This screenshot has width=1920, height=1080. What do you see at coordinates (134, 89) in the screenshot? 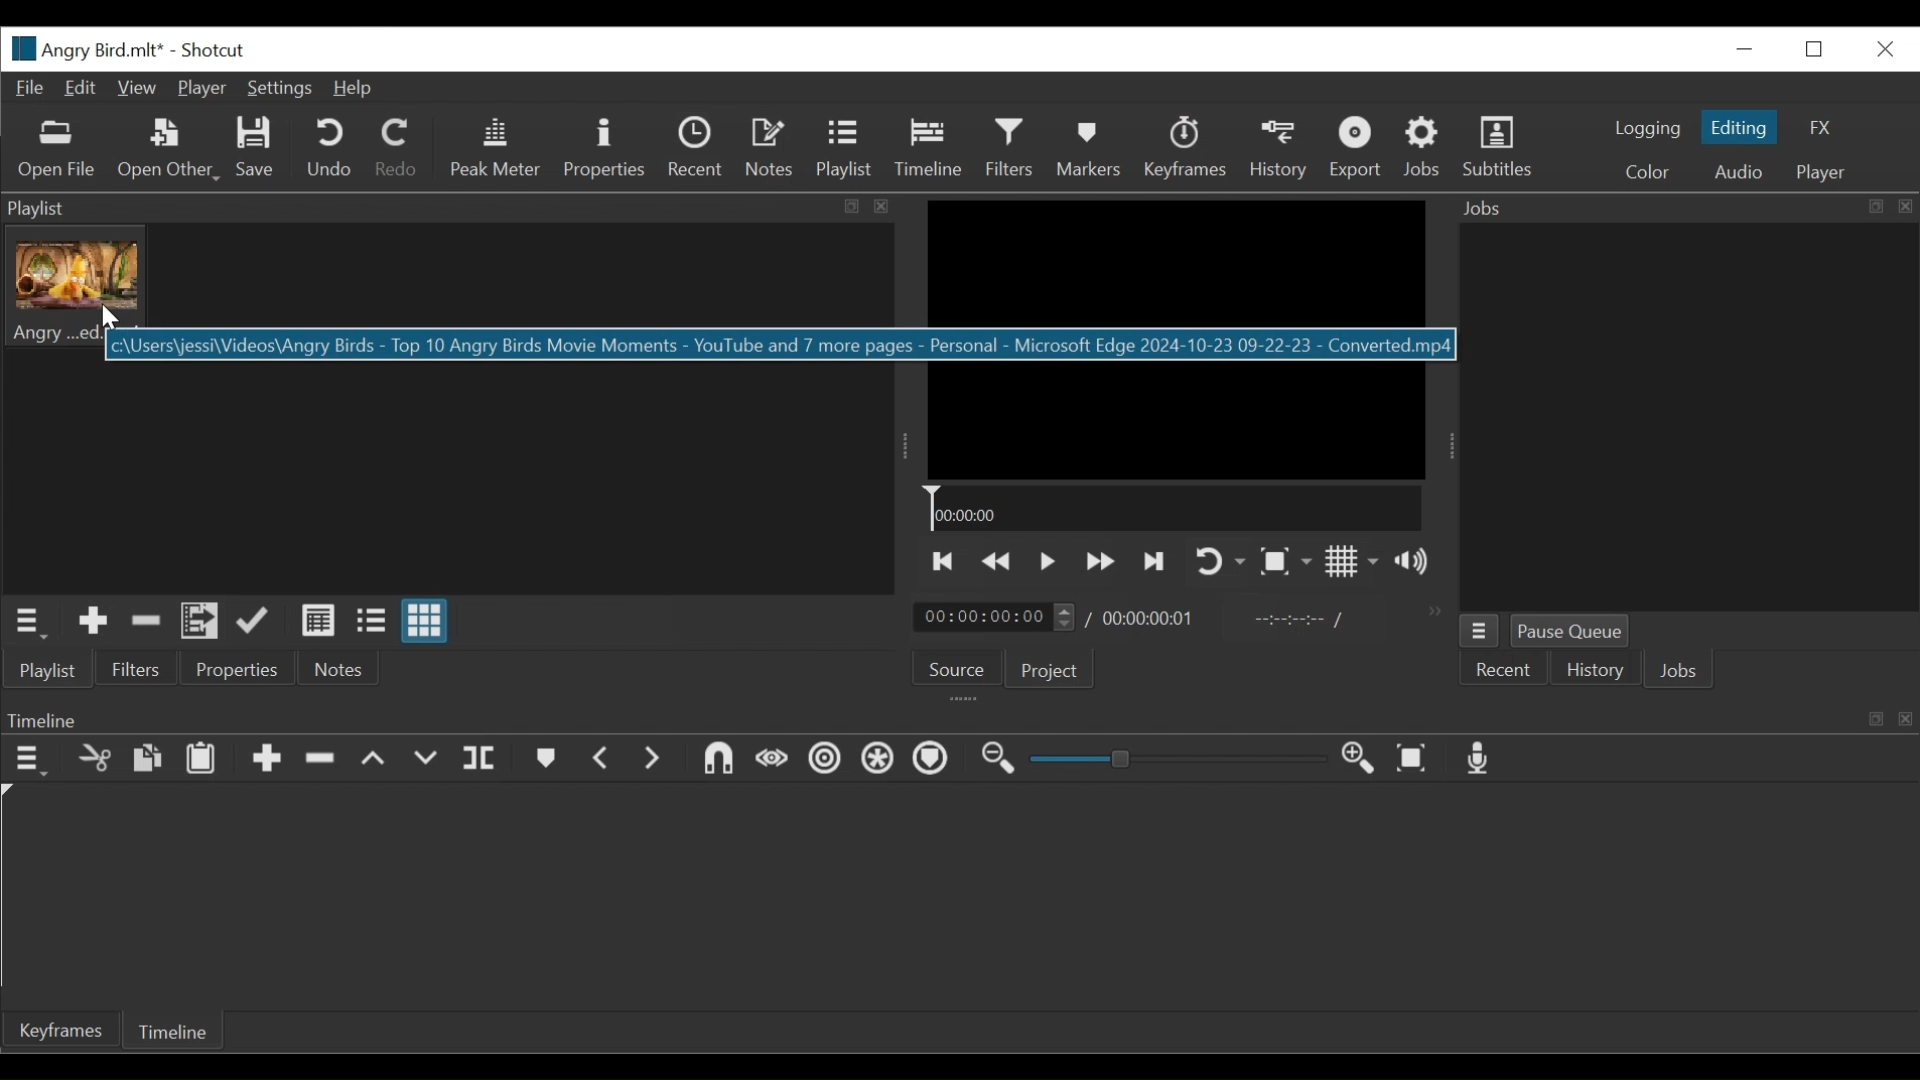
I see `View` at bounding box center [134, 89].